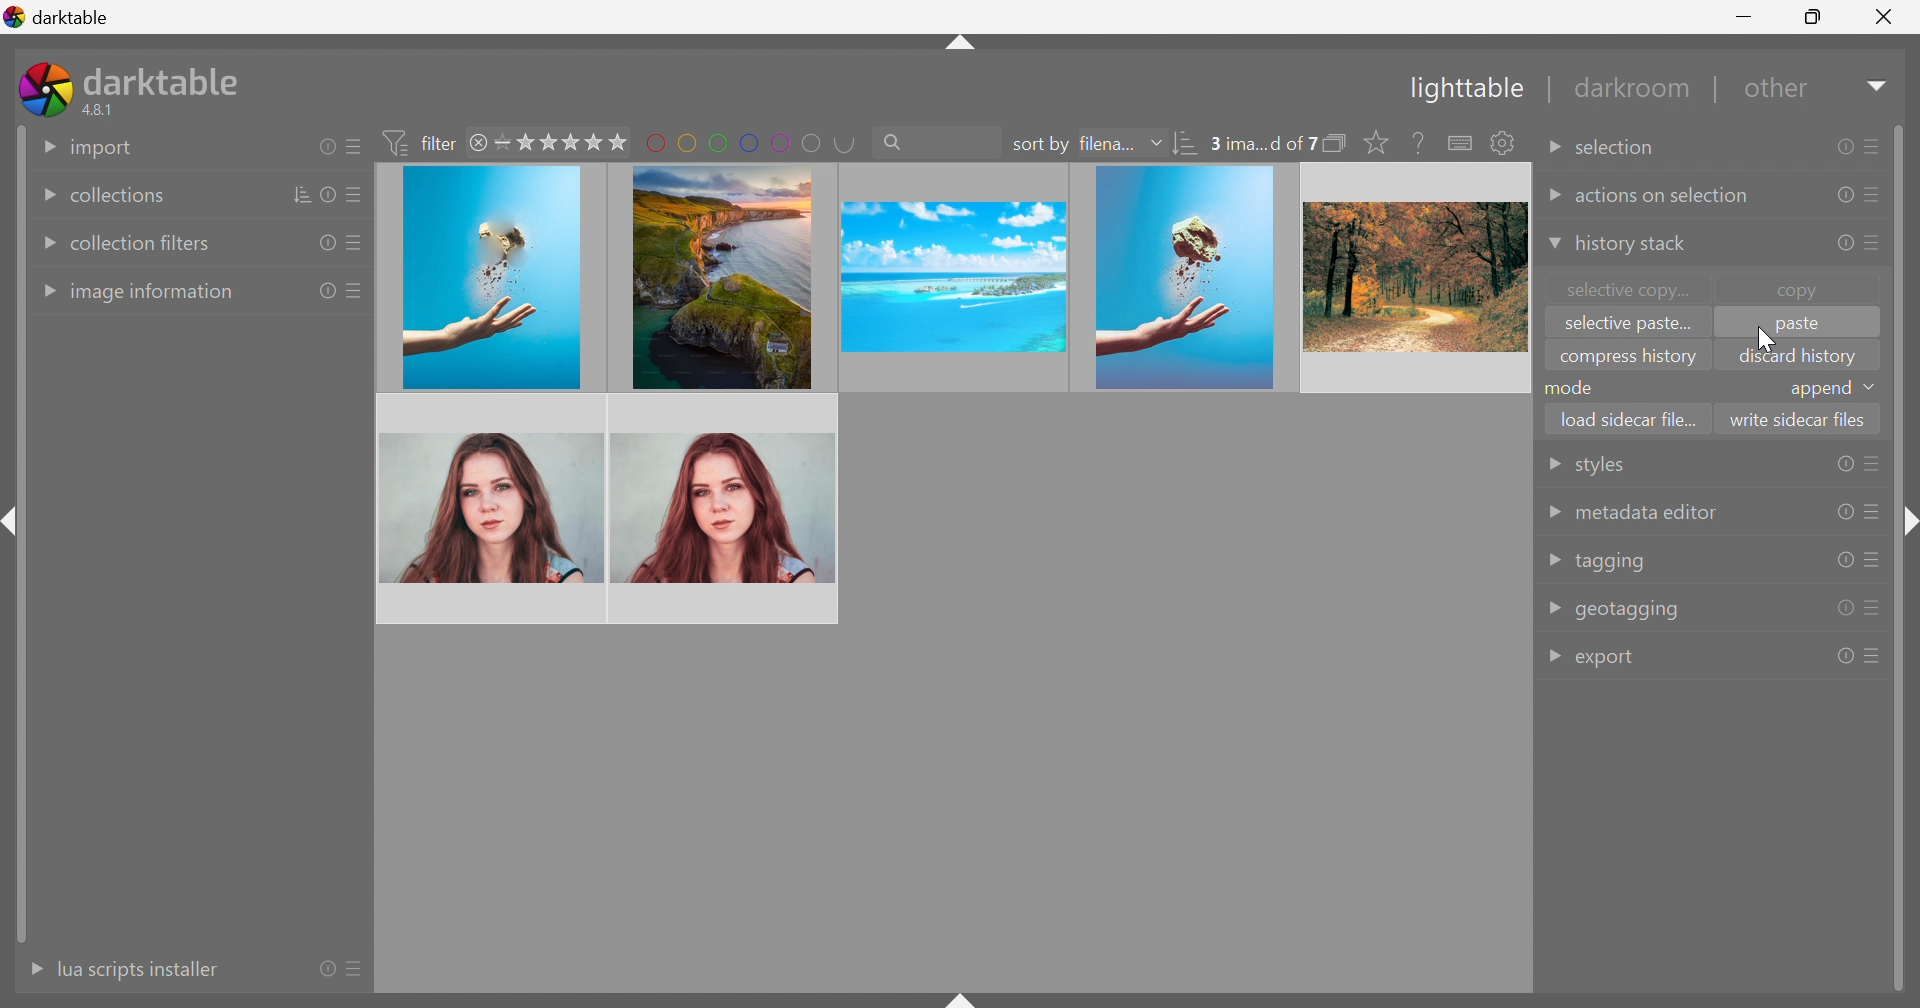  Describe the element at coordinates (1874, 387) in the screenshot. I see `drop down` at that location.